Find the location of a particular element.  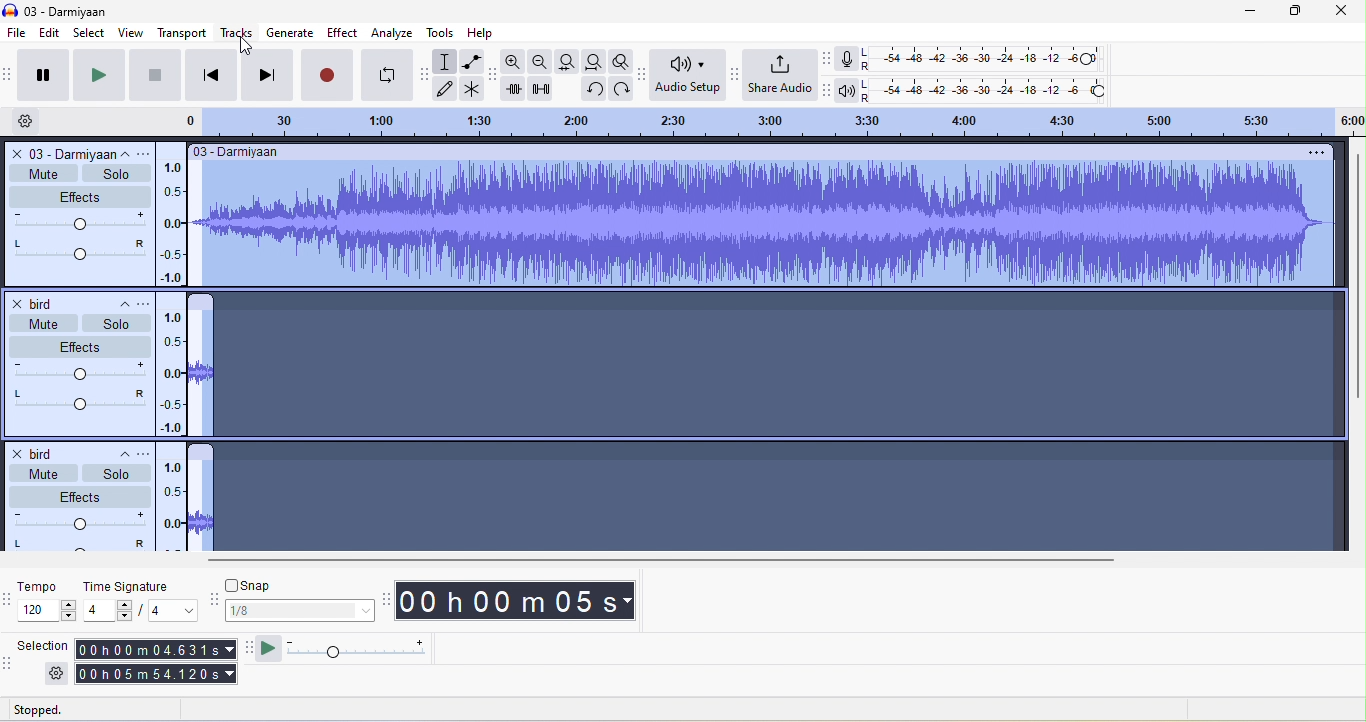

stopped is located at coordinates (61, 709).